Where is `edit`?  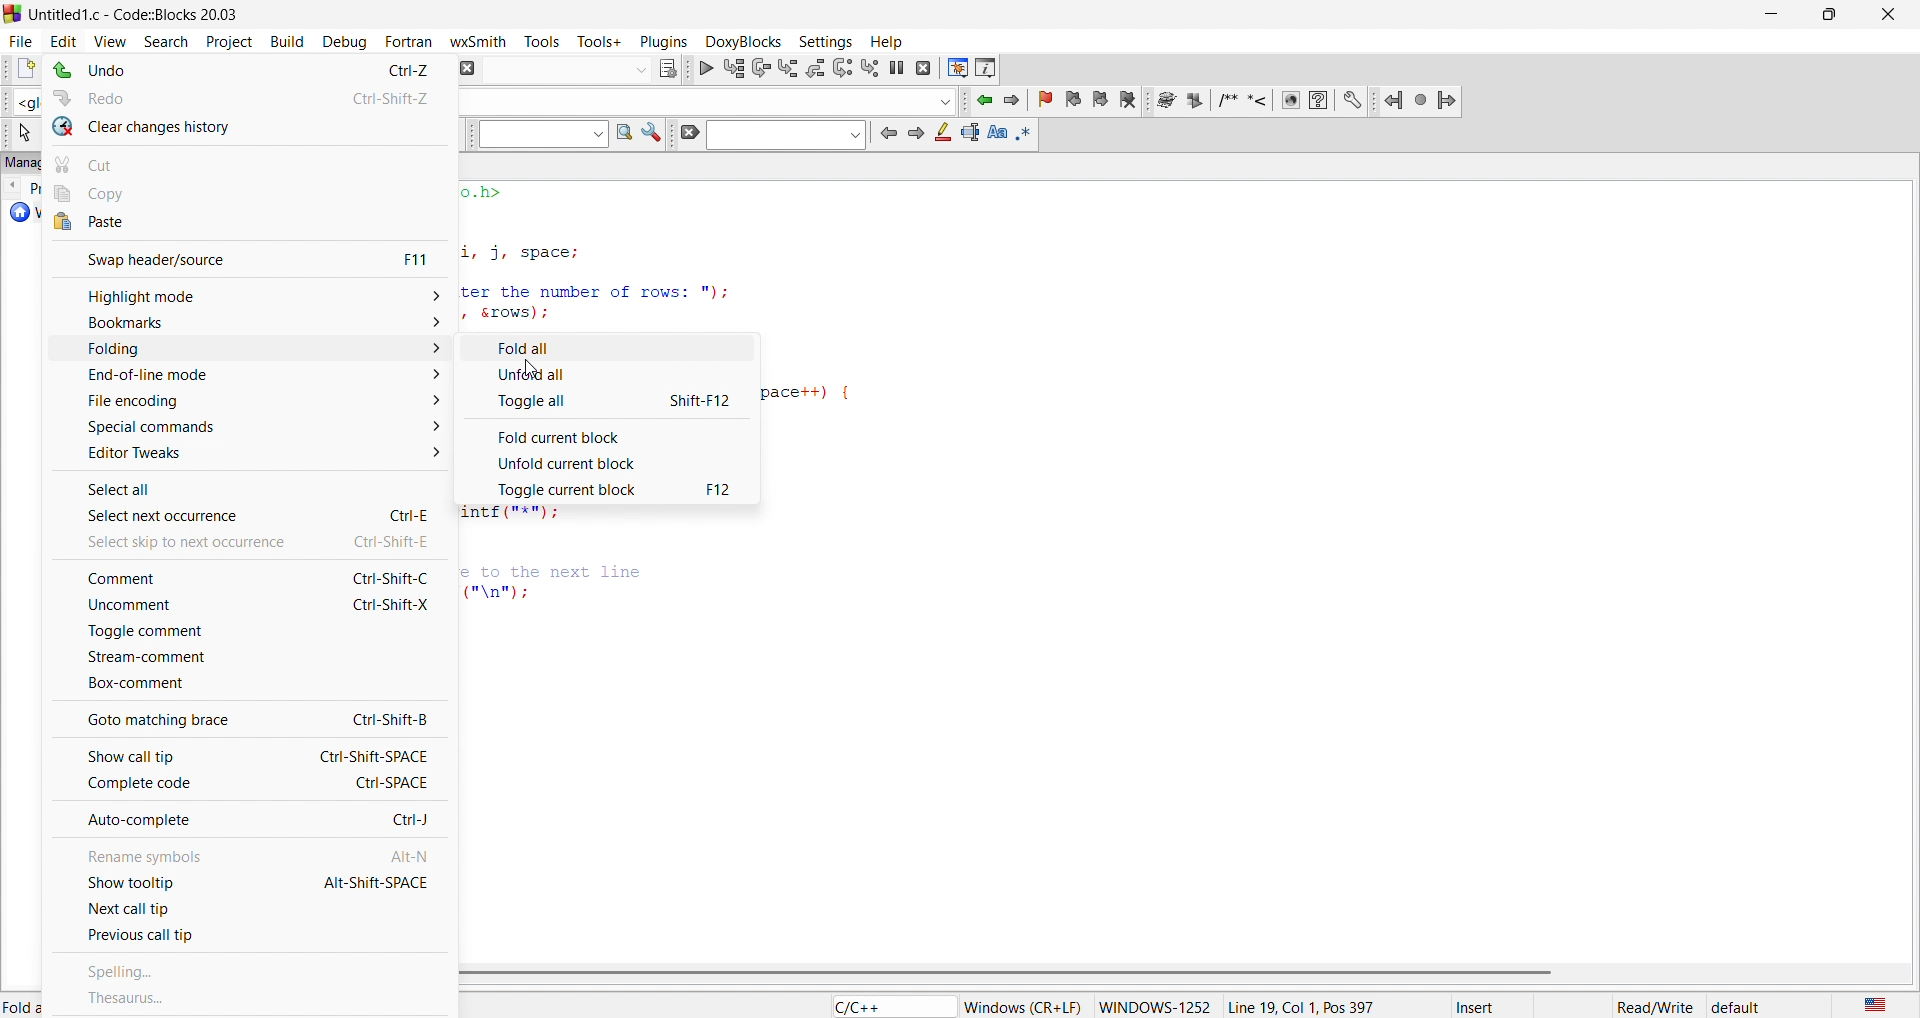
edit is located at coordinates (62, 39).